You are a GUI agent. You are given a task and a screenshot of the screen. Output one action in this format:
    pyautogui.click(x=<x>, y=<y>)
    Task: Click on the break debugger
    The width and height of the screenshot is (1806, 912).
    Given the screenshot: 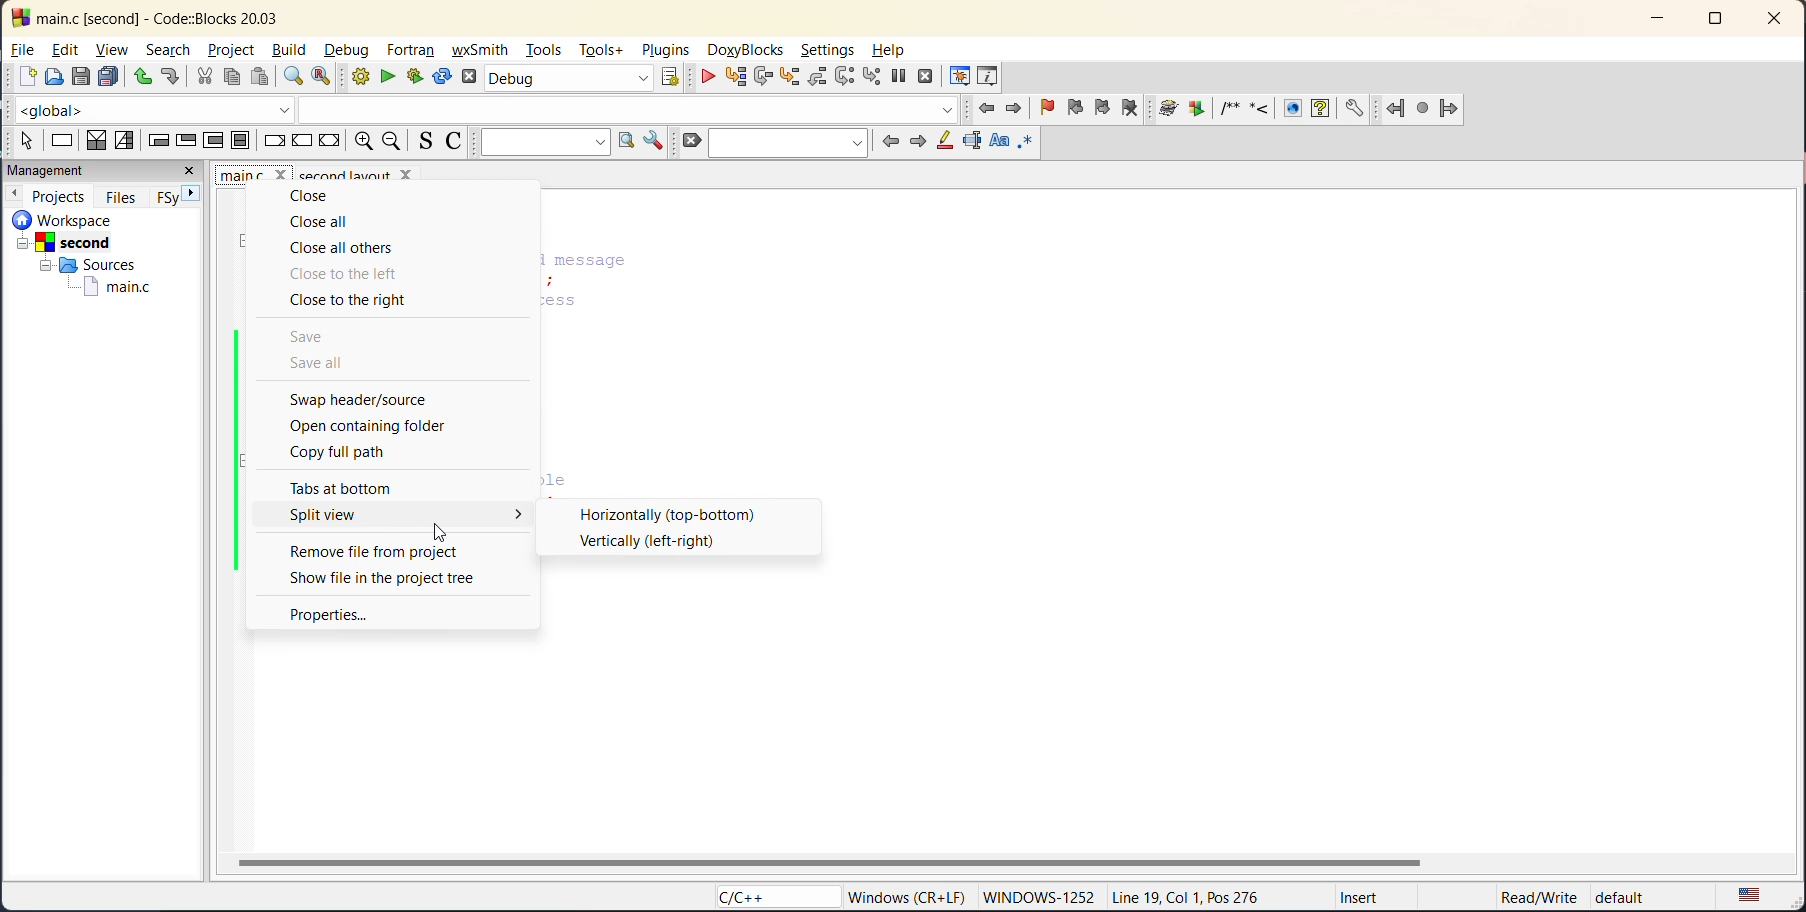 What is the action you would take?
    pyautogui.click(x=897, y=73)
    